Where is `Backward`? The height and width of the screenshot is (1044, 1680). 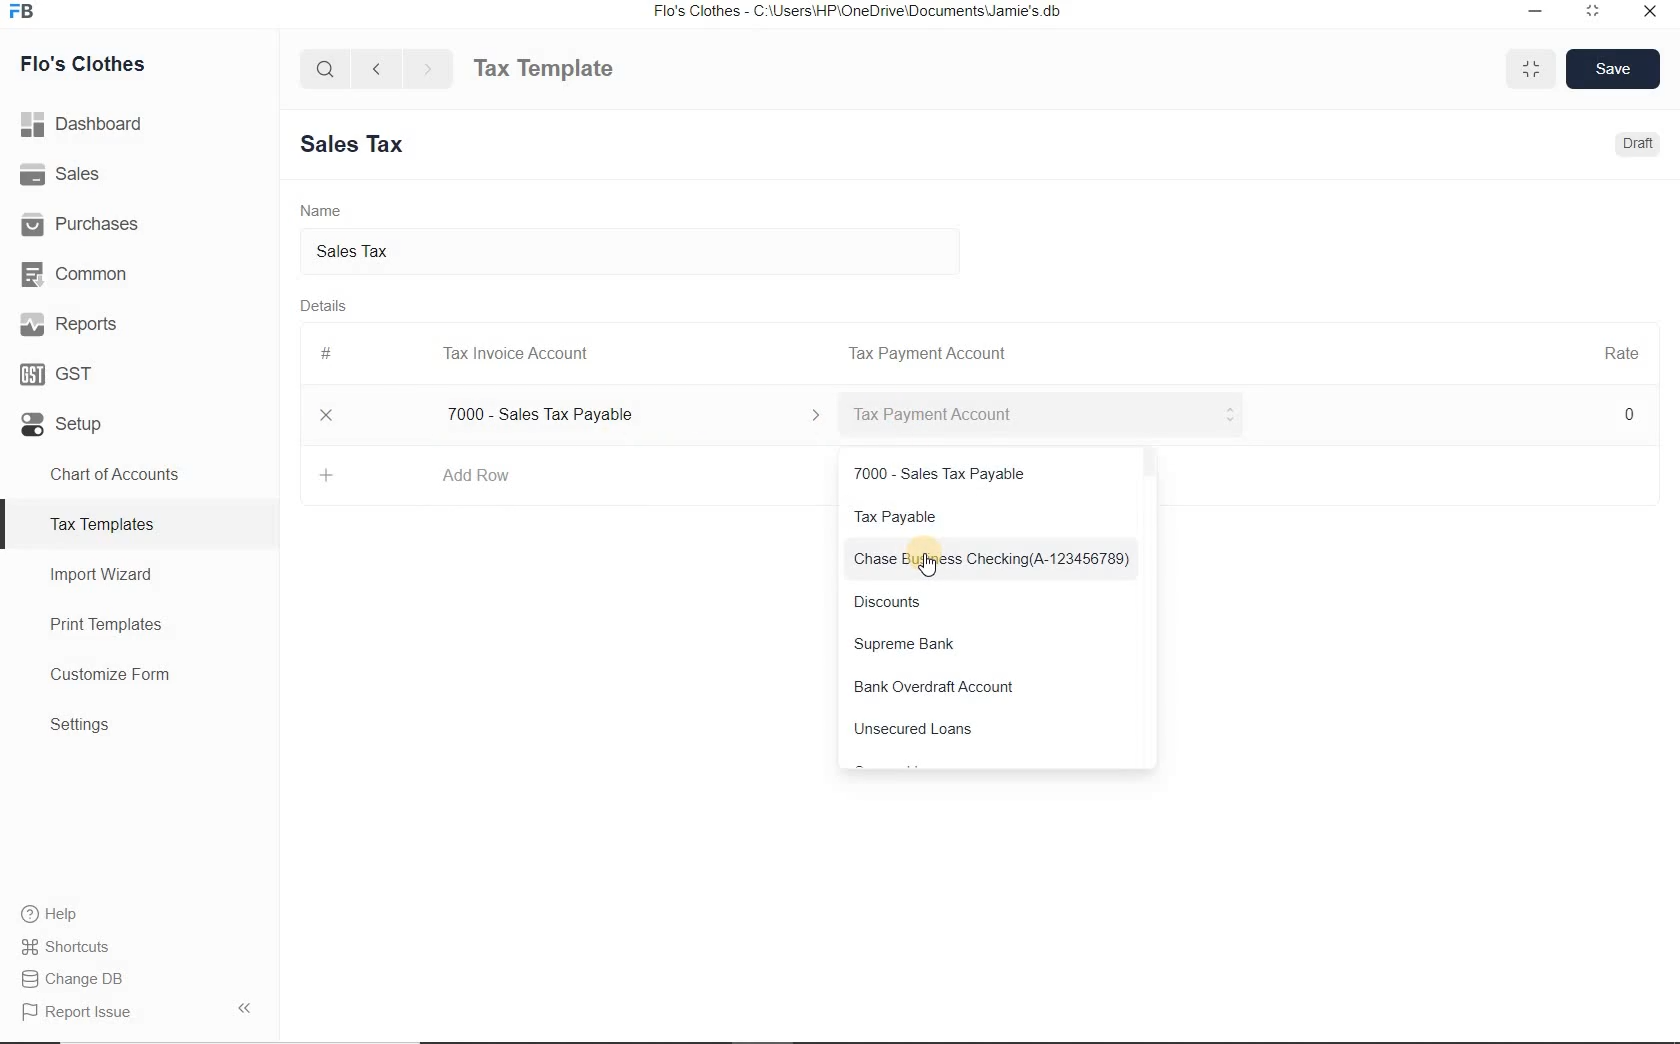
Backward is located at coordinates (376, 67).